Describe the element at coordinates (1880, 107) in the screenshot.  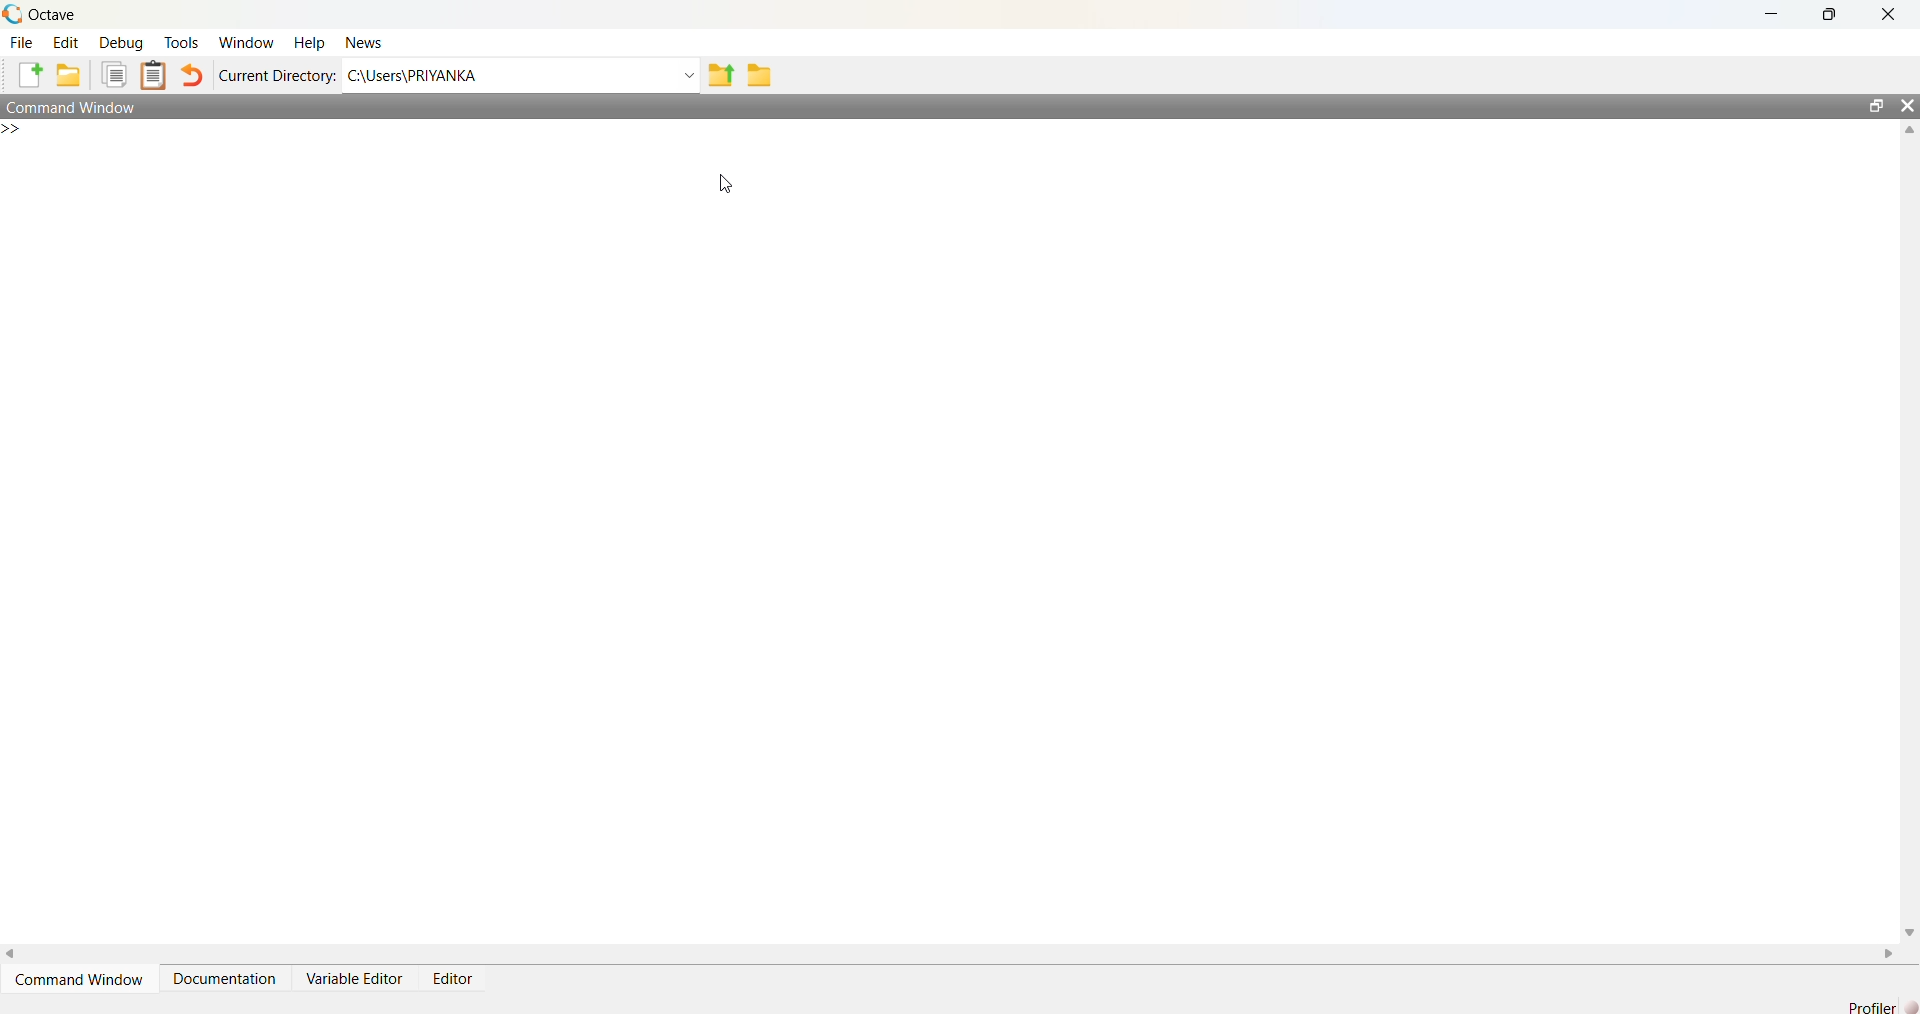
I see `Maximize / Restore` at that location.